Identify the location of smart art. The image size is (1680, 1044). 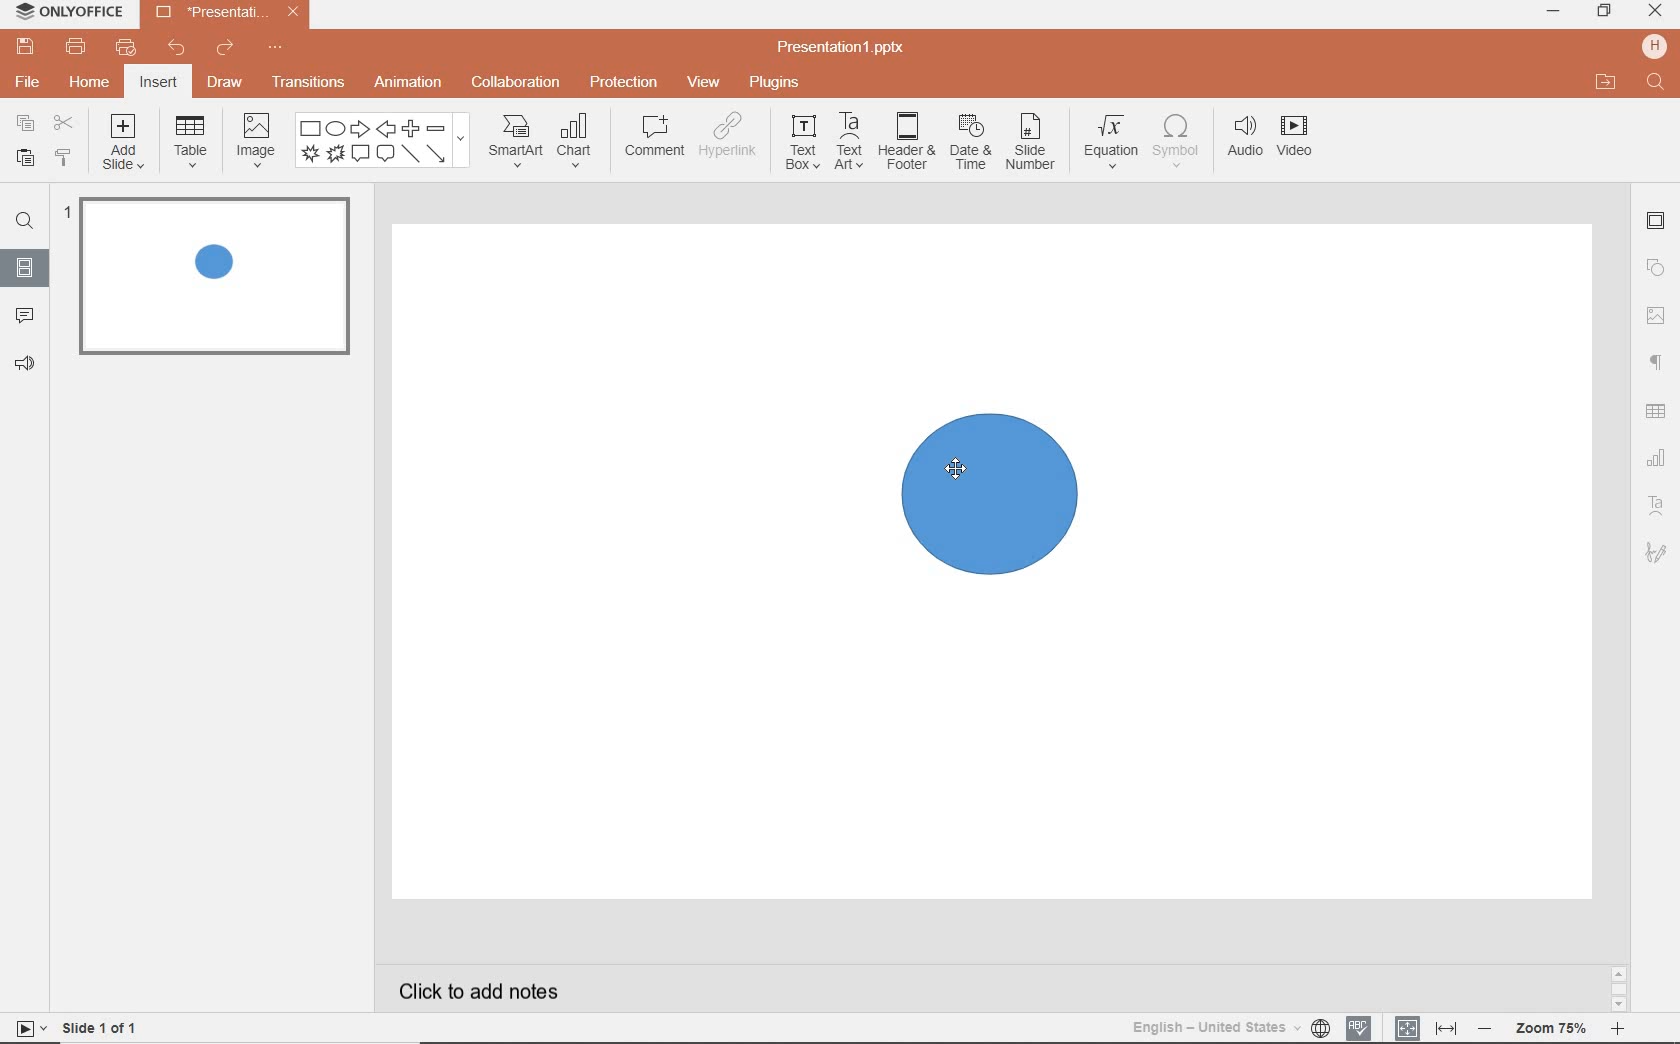
(515, 142).